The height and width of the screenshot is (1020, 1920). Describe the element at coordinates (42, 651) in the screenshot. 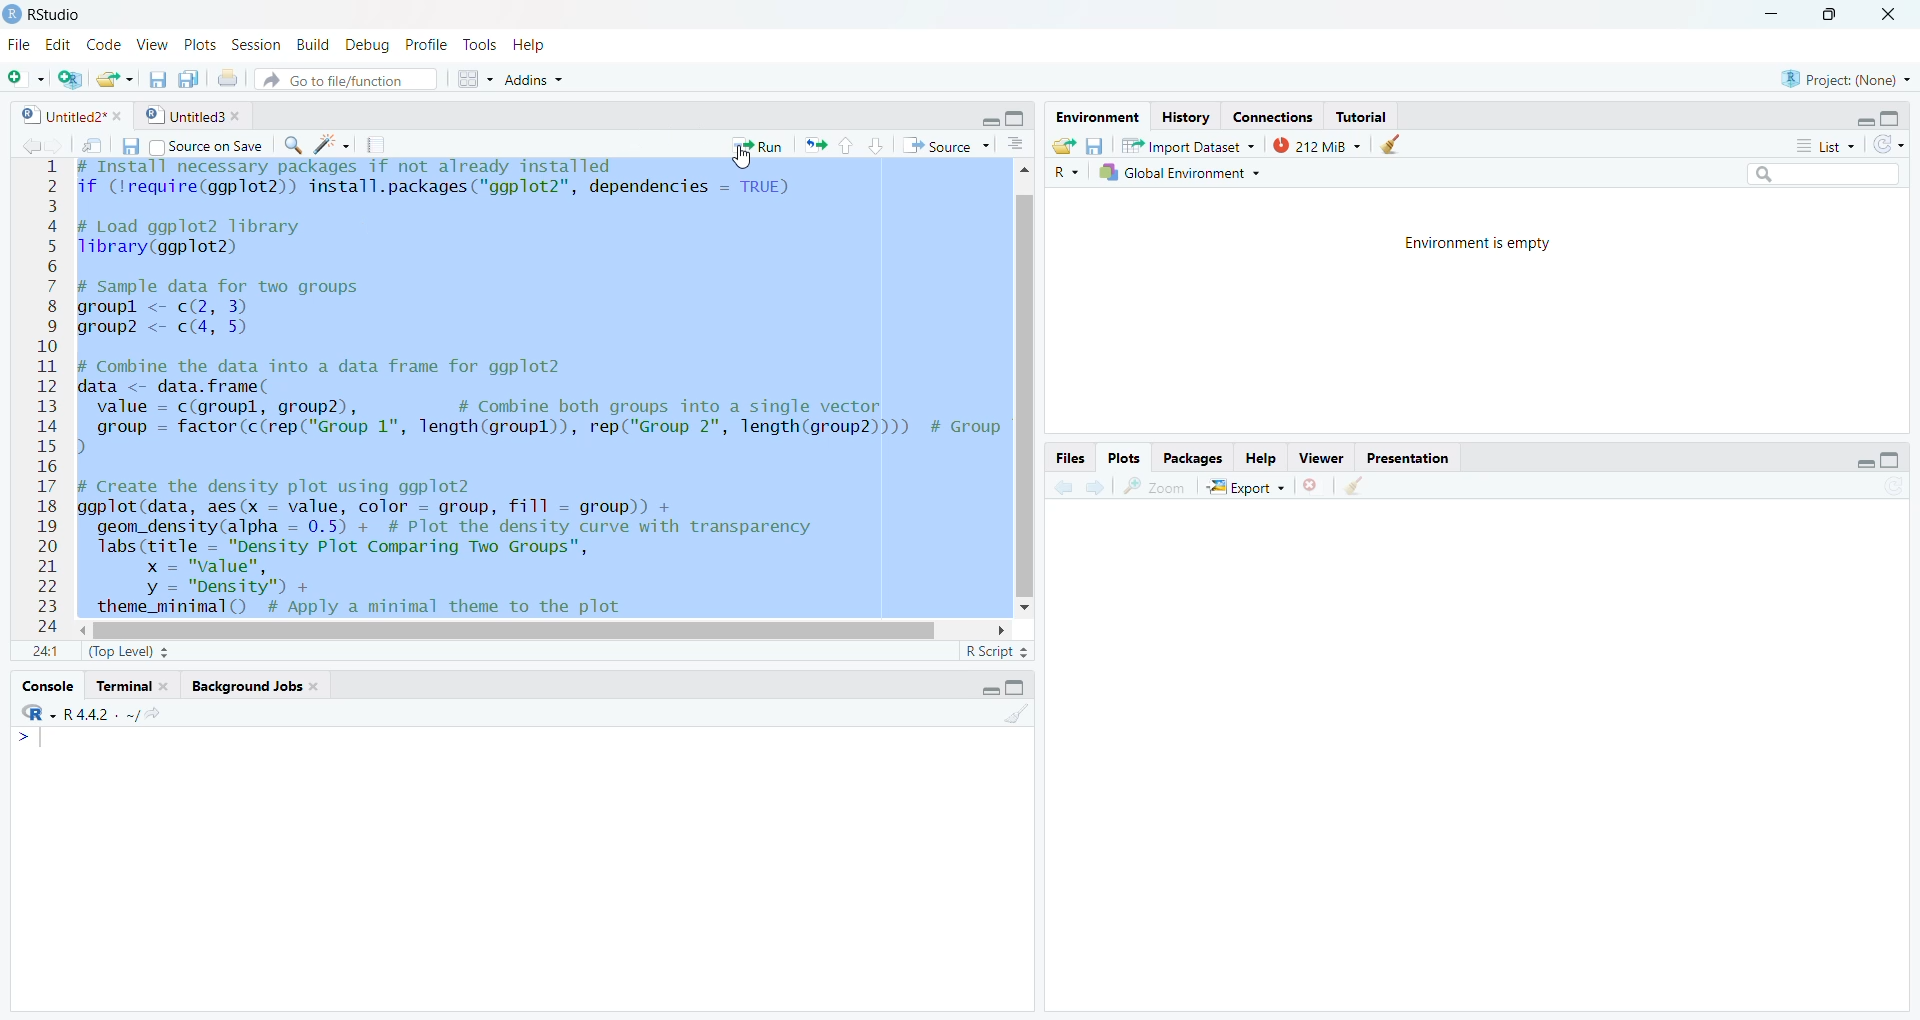

I see `1 1` at that location.